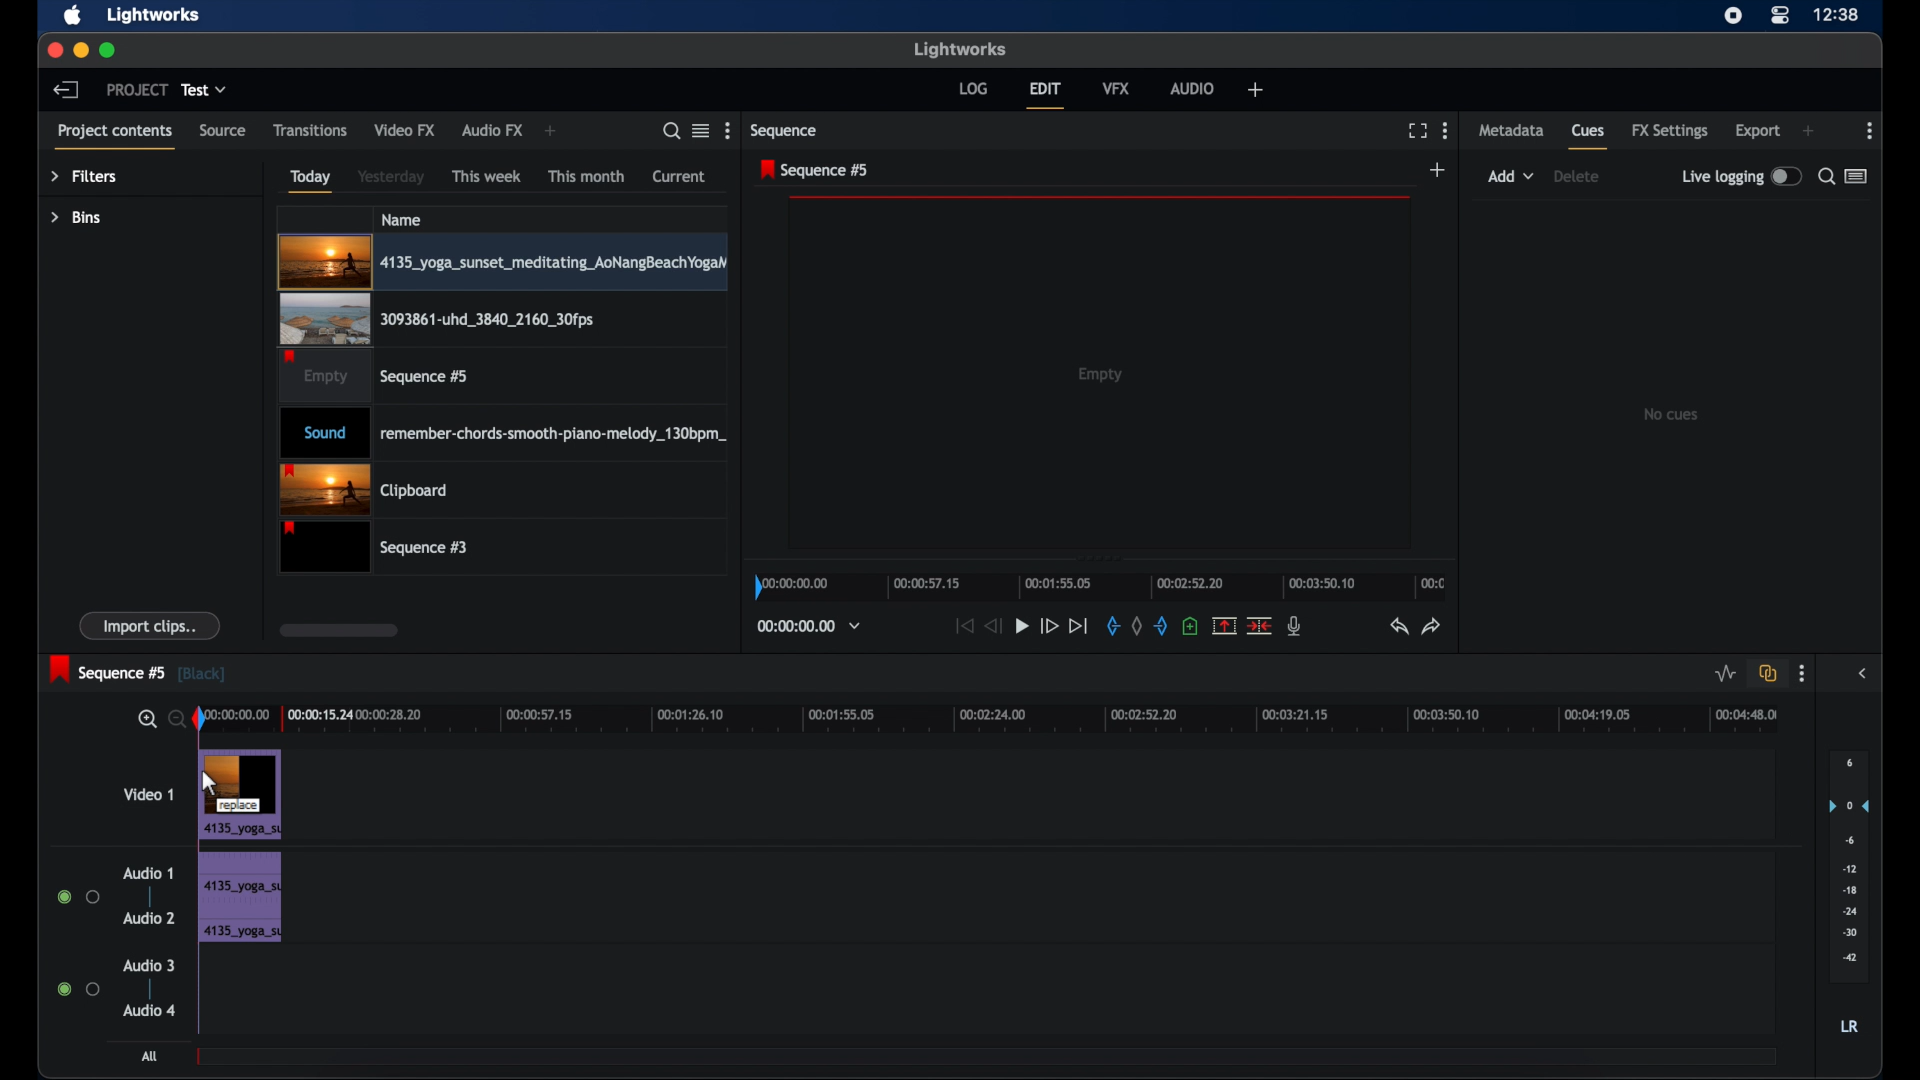  I want to click on add, so click(1256, 91).